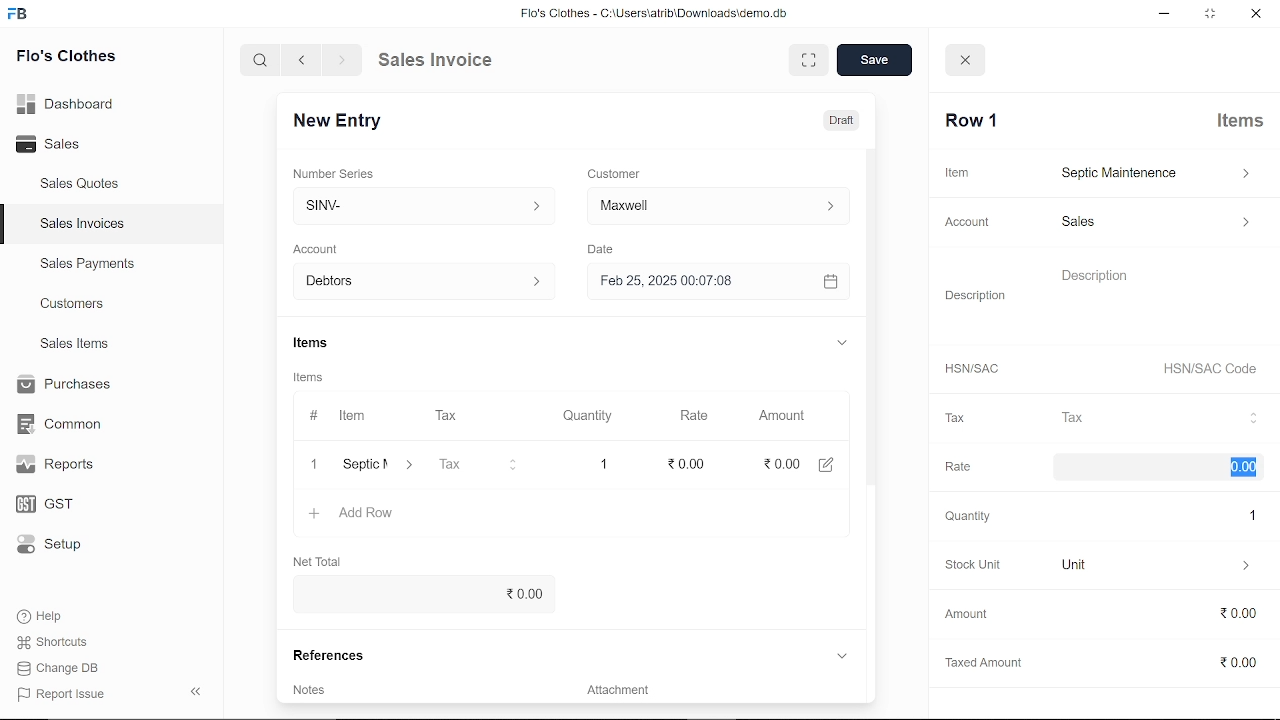 The image size is (1280, 720). What do you see at coordinates (198, 693) in the screenshot?
I see `collapse` at bounding box center [198, 693].